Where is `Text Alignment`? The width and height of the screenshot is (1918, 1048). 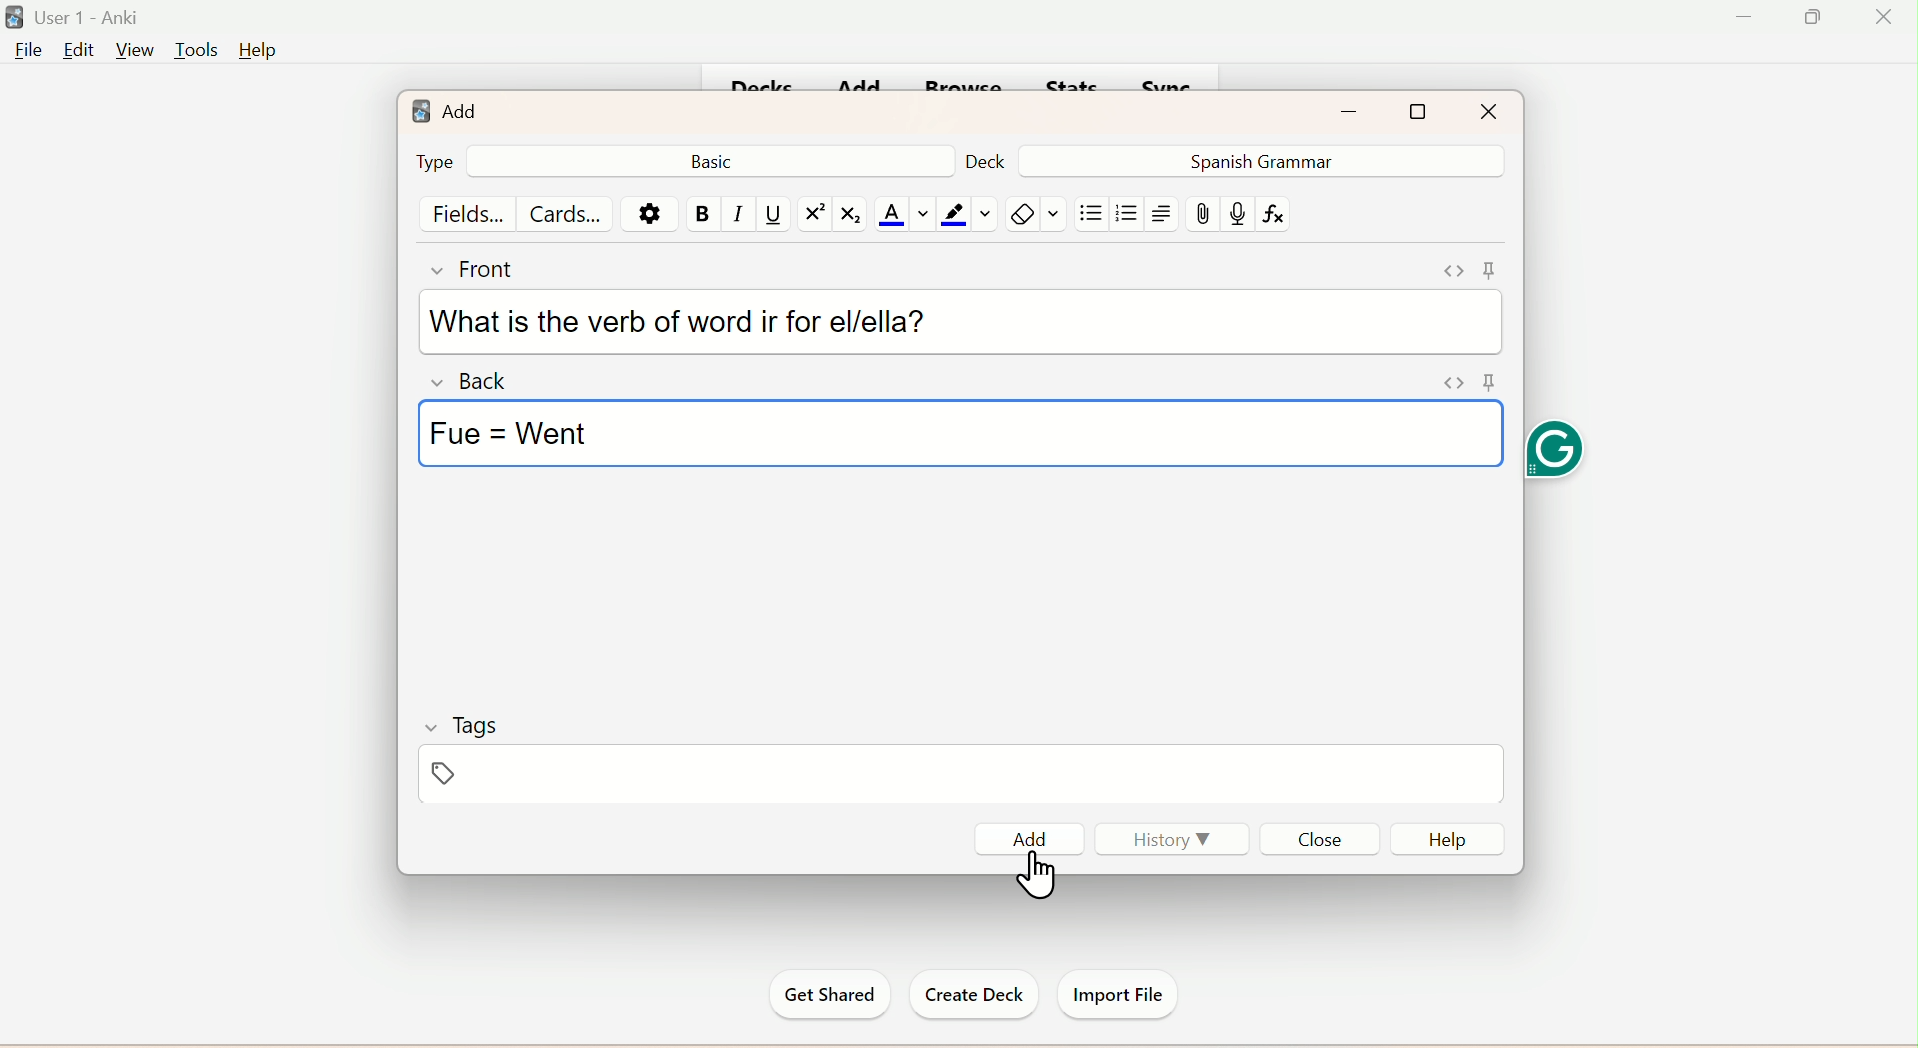 Text Alignment is located at coordinates (1162, 214).